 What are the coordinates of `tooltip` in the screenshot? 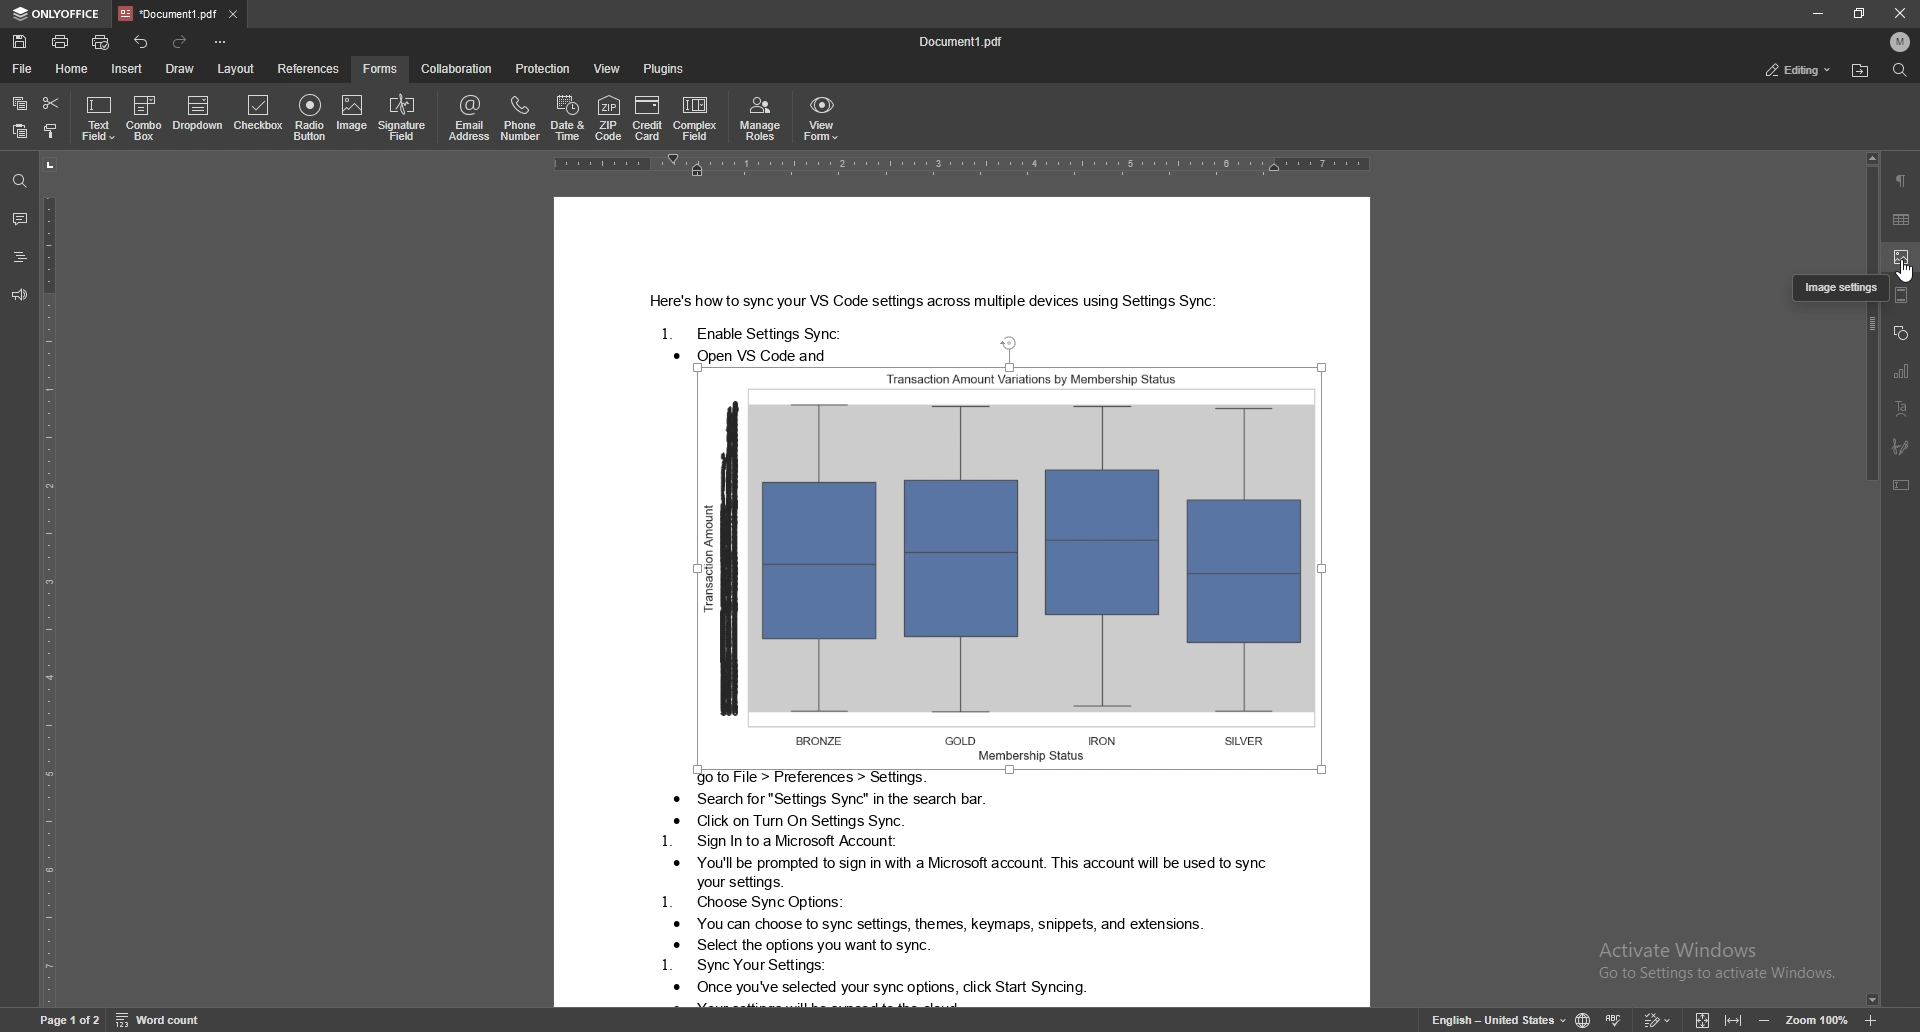 It's located at (1841, 288).